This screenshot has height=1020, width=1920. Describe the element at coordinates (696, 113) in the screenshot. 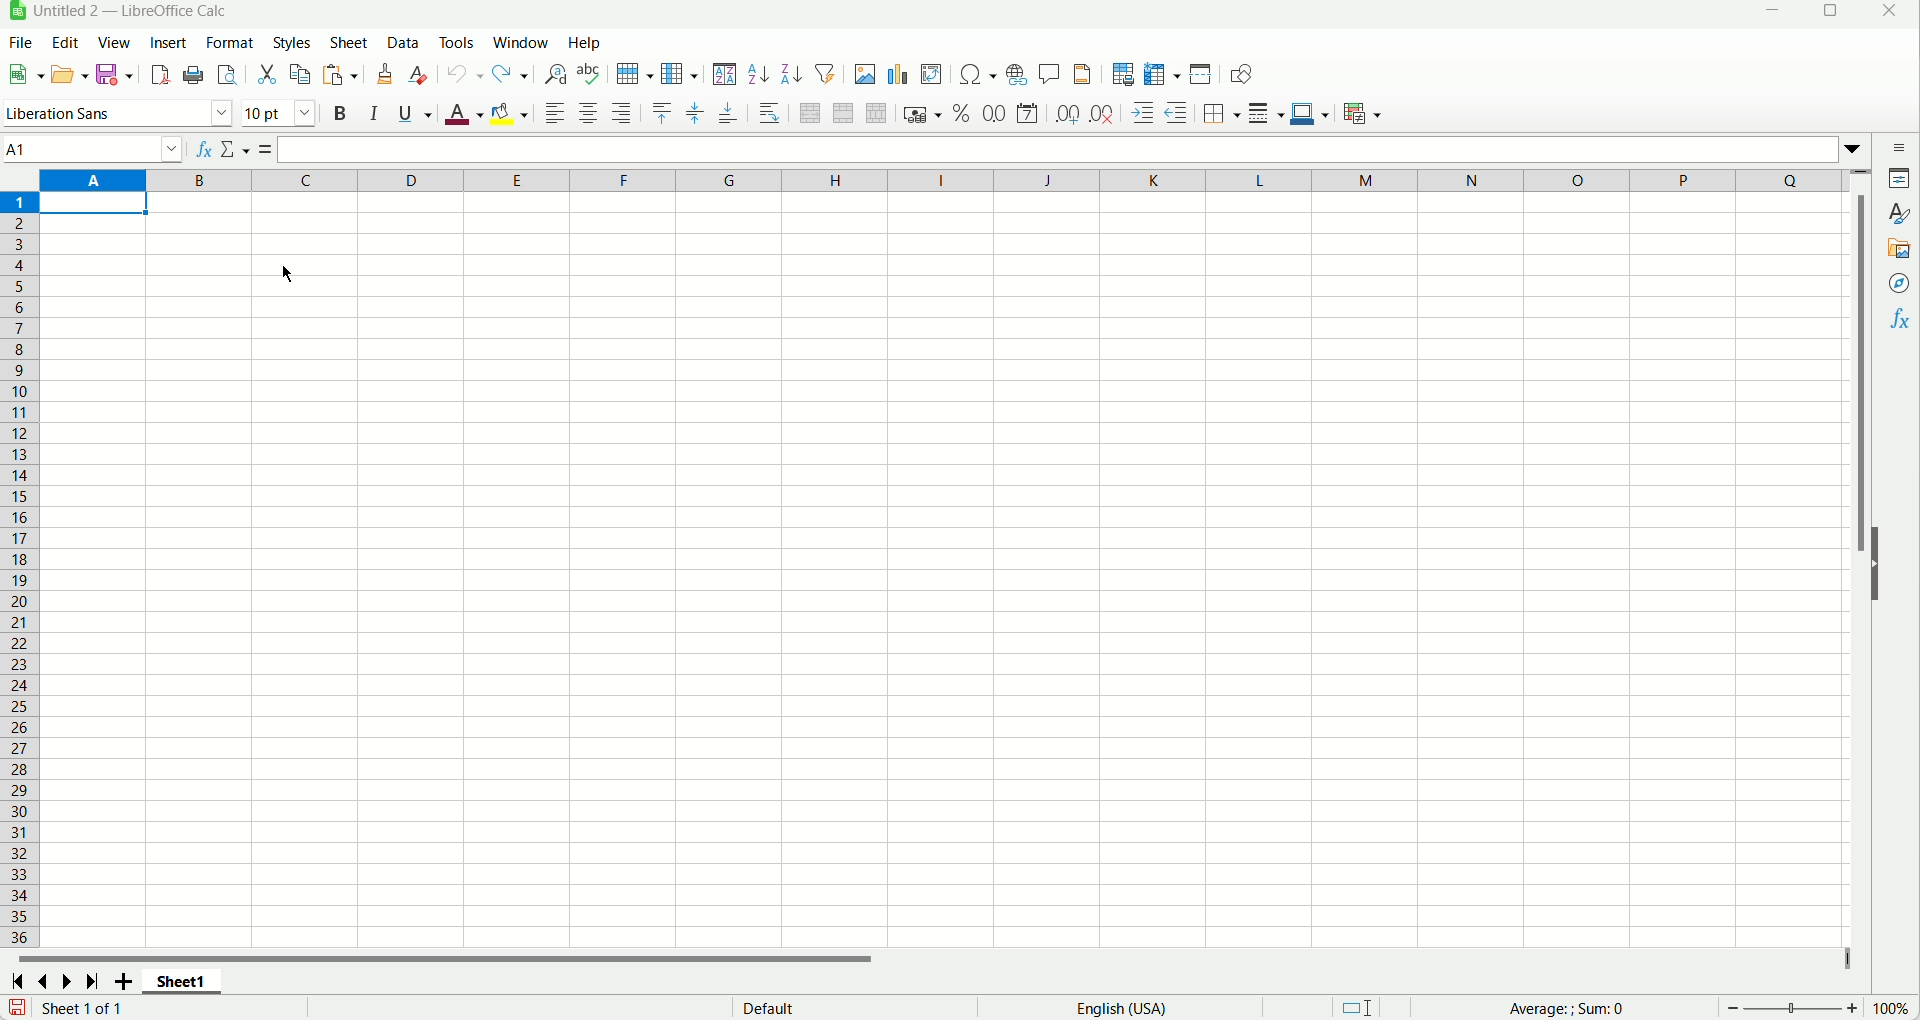

I see `Center vertically` at that location.